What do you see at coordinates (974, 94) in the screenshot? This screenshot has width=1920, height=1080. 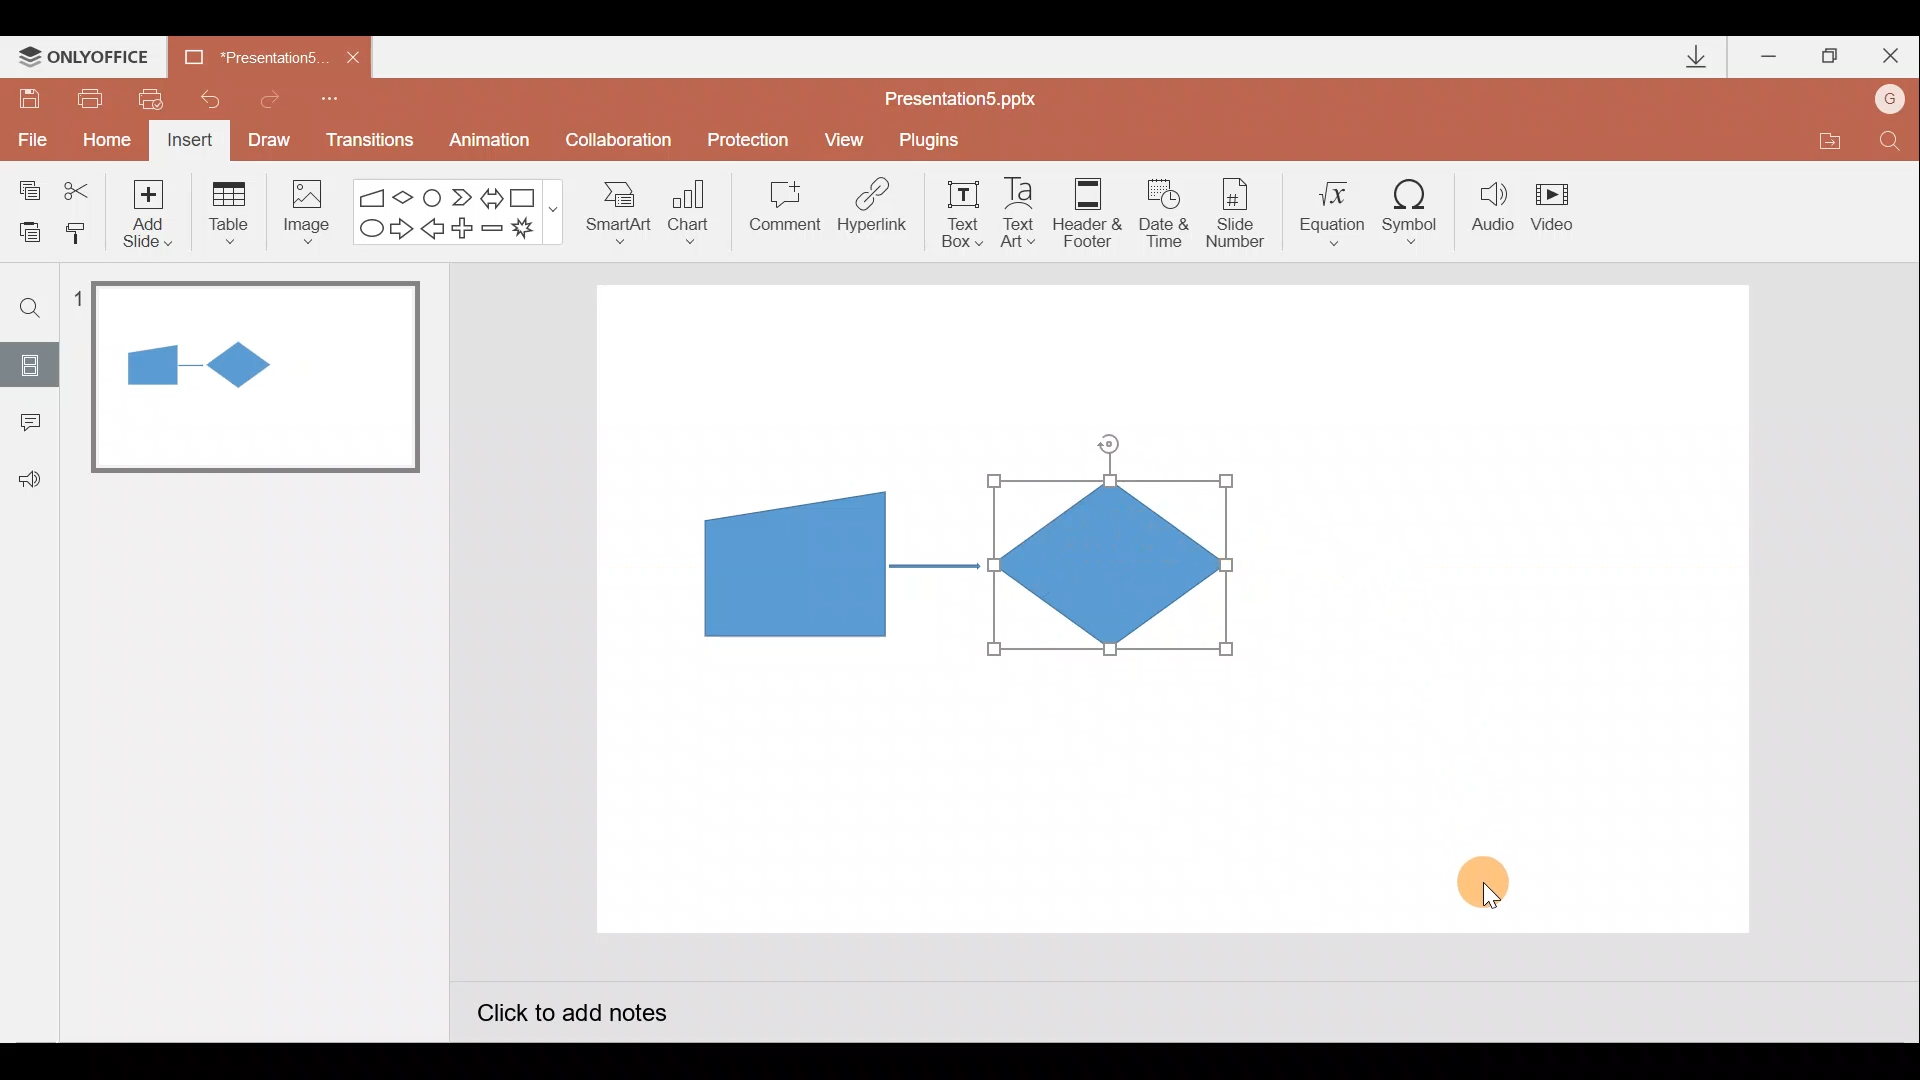 I see `Presentation5.pptx` at bounding box center [974, 94].